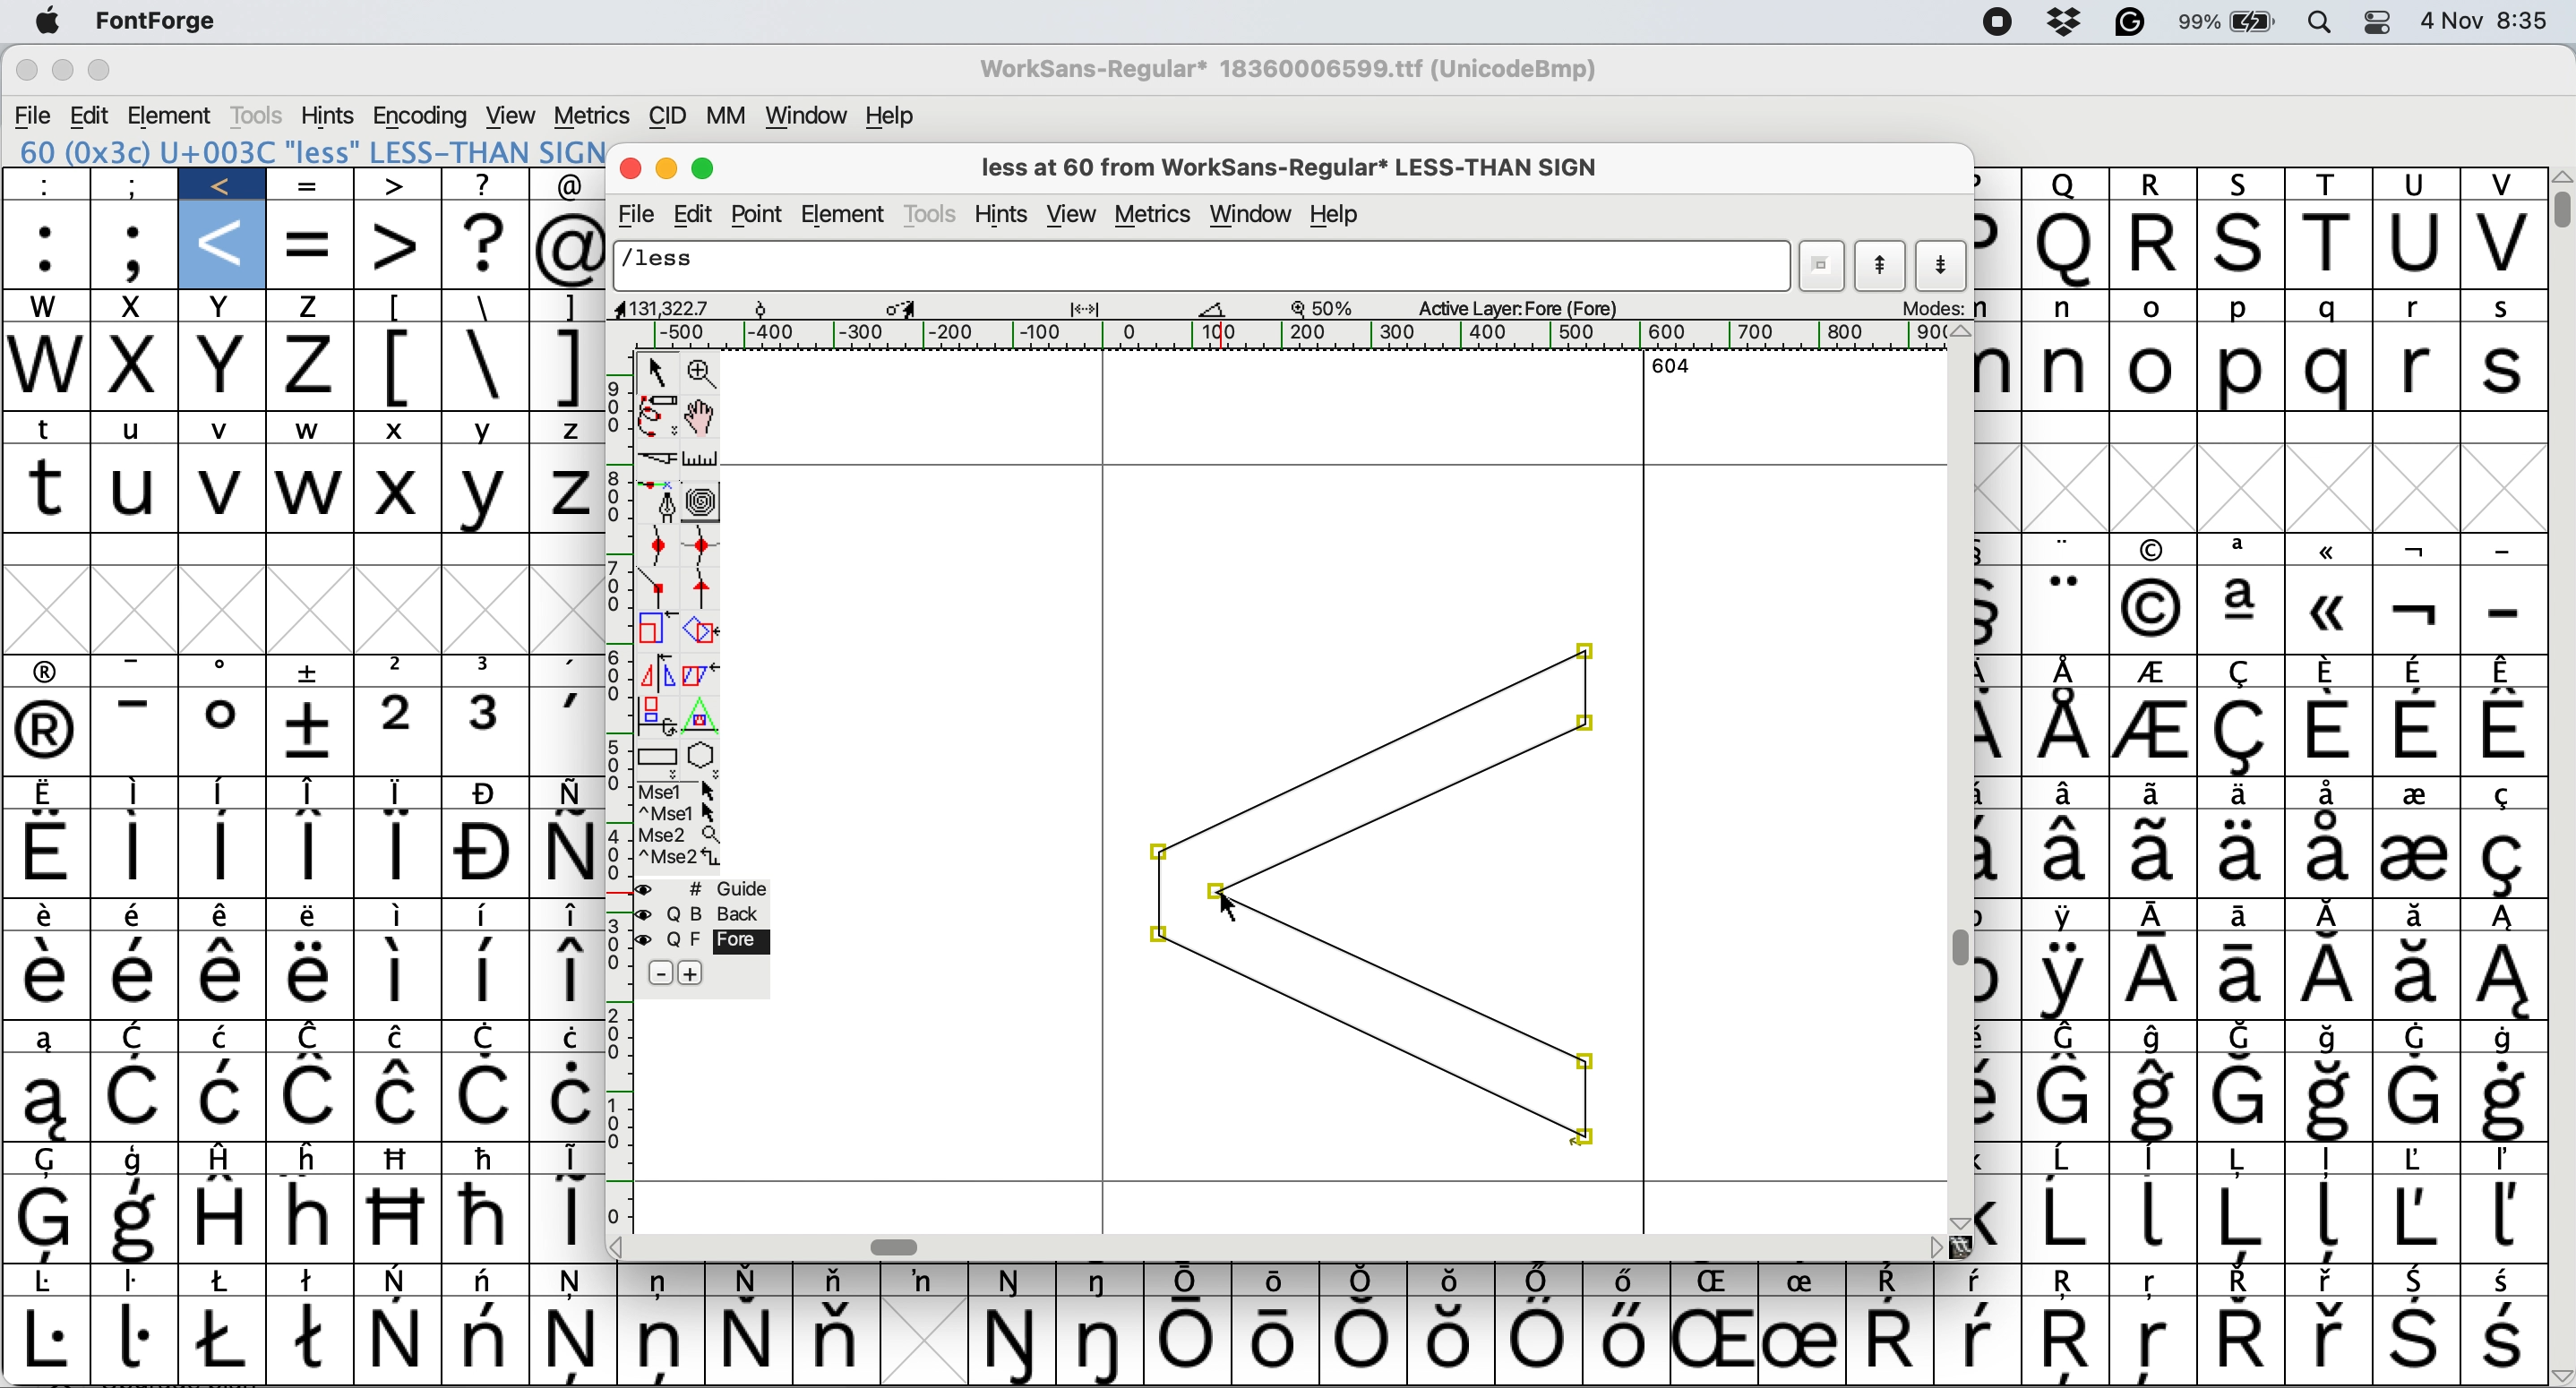 Image resolution: width=2576 pixels, height=1388 pixels. What do you see at coordinates (52, 185) in the screenshot?
I see `:` at bounding box center [52, 185].